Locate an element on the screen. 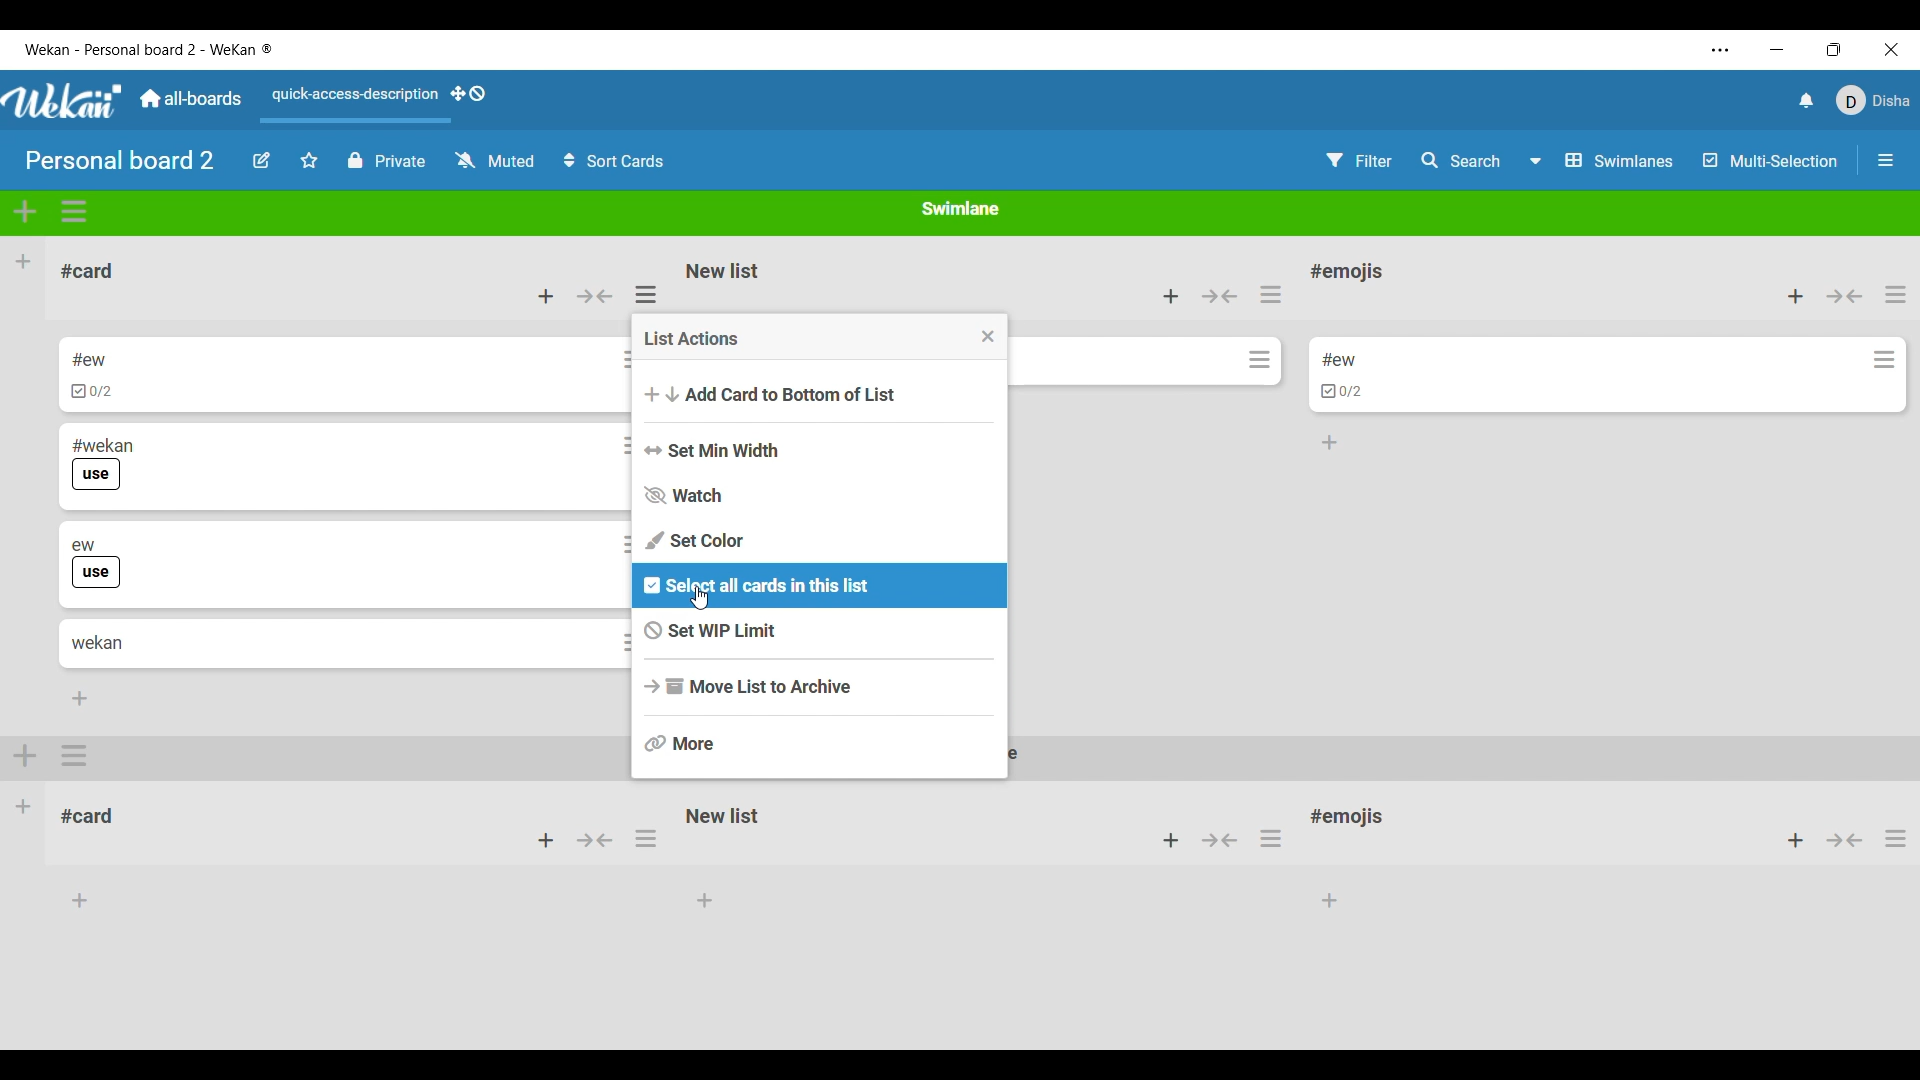 The width and height of the screenshot is (1920, 1080). Edit board is located at coordinates (261, 161).